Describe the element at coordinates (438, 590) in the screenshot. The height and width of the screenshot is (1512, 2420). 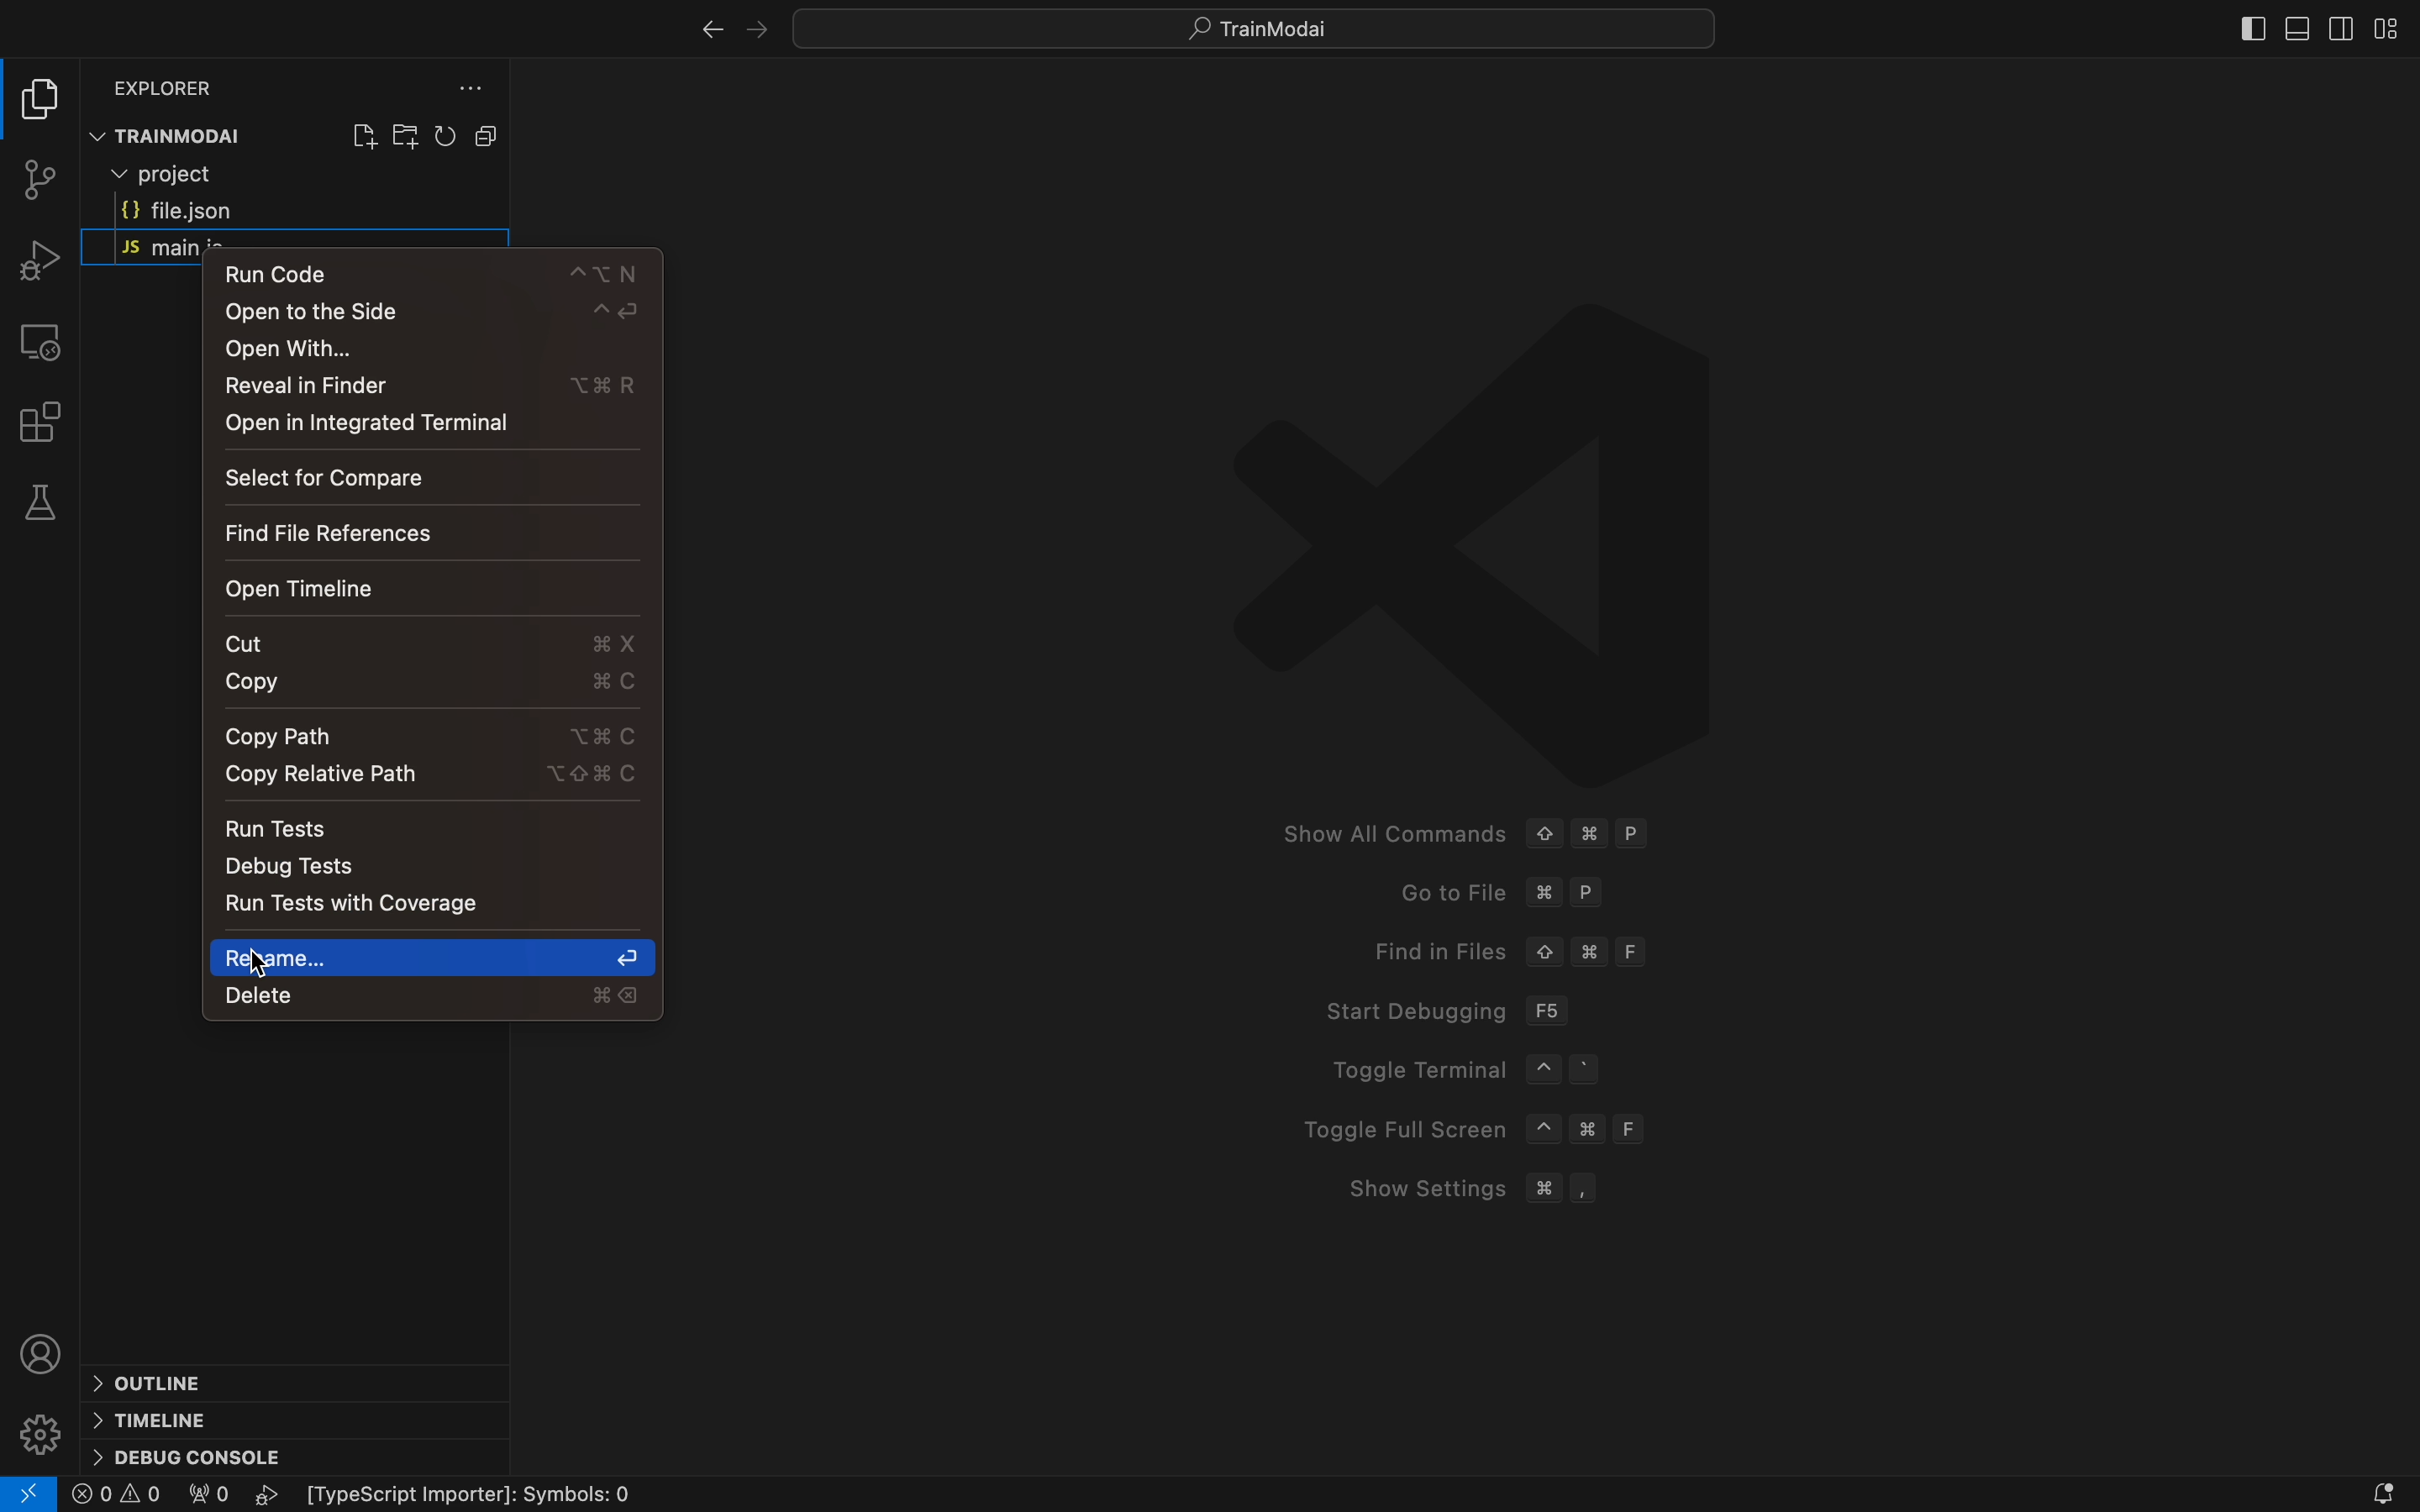
I see `open timeline` at that location.